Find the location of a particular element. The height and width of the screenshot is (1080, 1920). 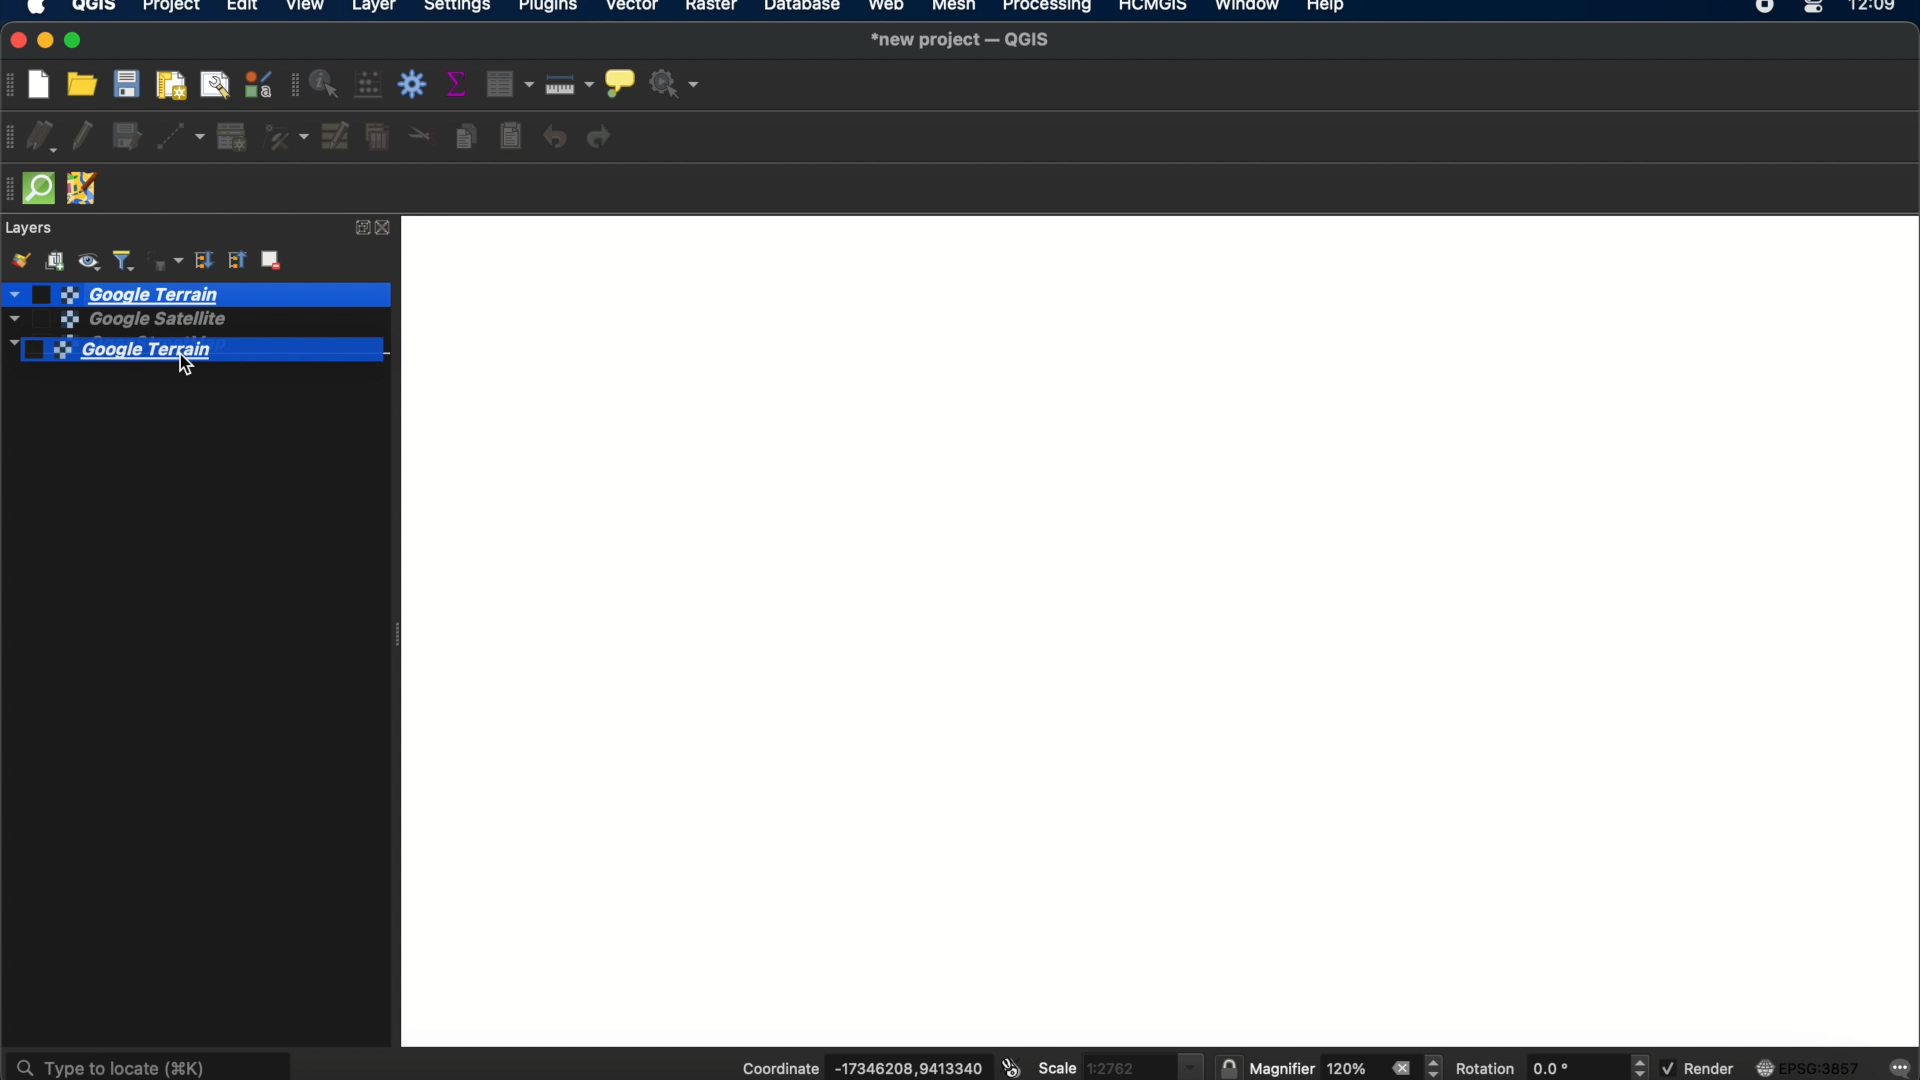

type to locate is located at coordinates (151, 1063).